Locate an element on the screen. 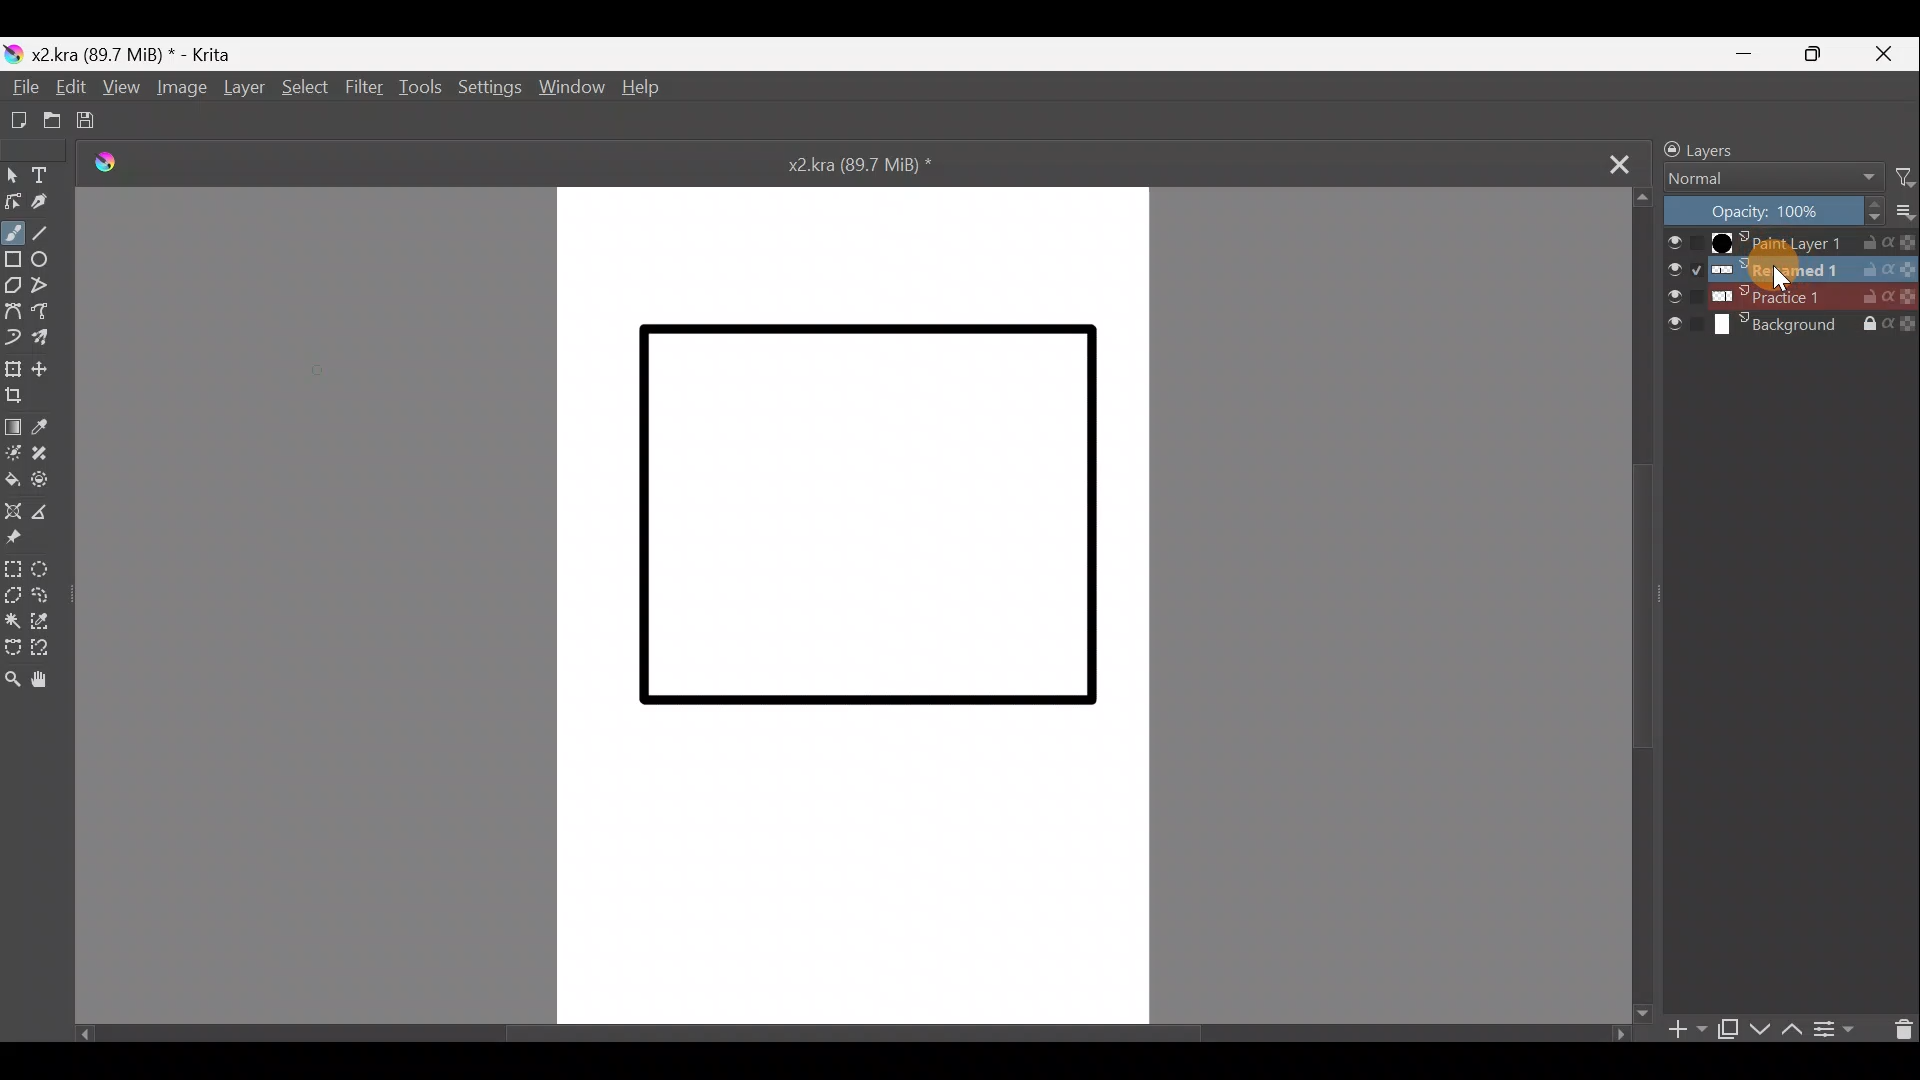 The height and width of the screenshot is (1080, 1920). Line tool is located at coordinates (56, 234).